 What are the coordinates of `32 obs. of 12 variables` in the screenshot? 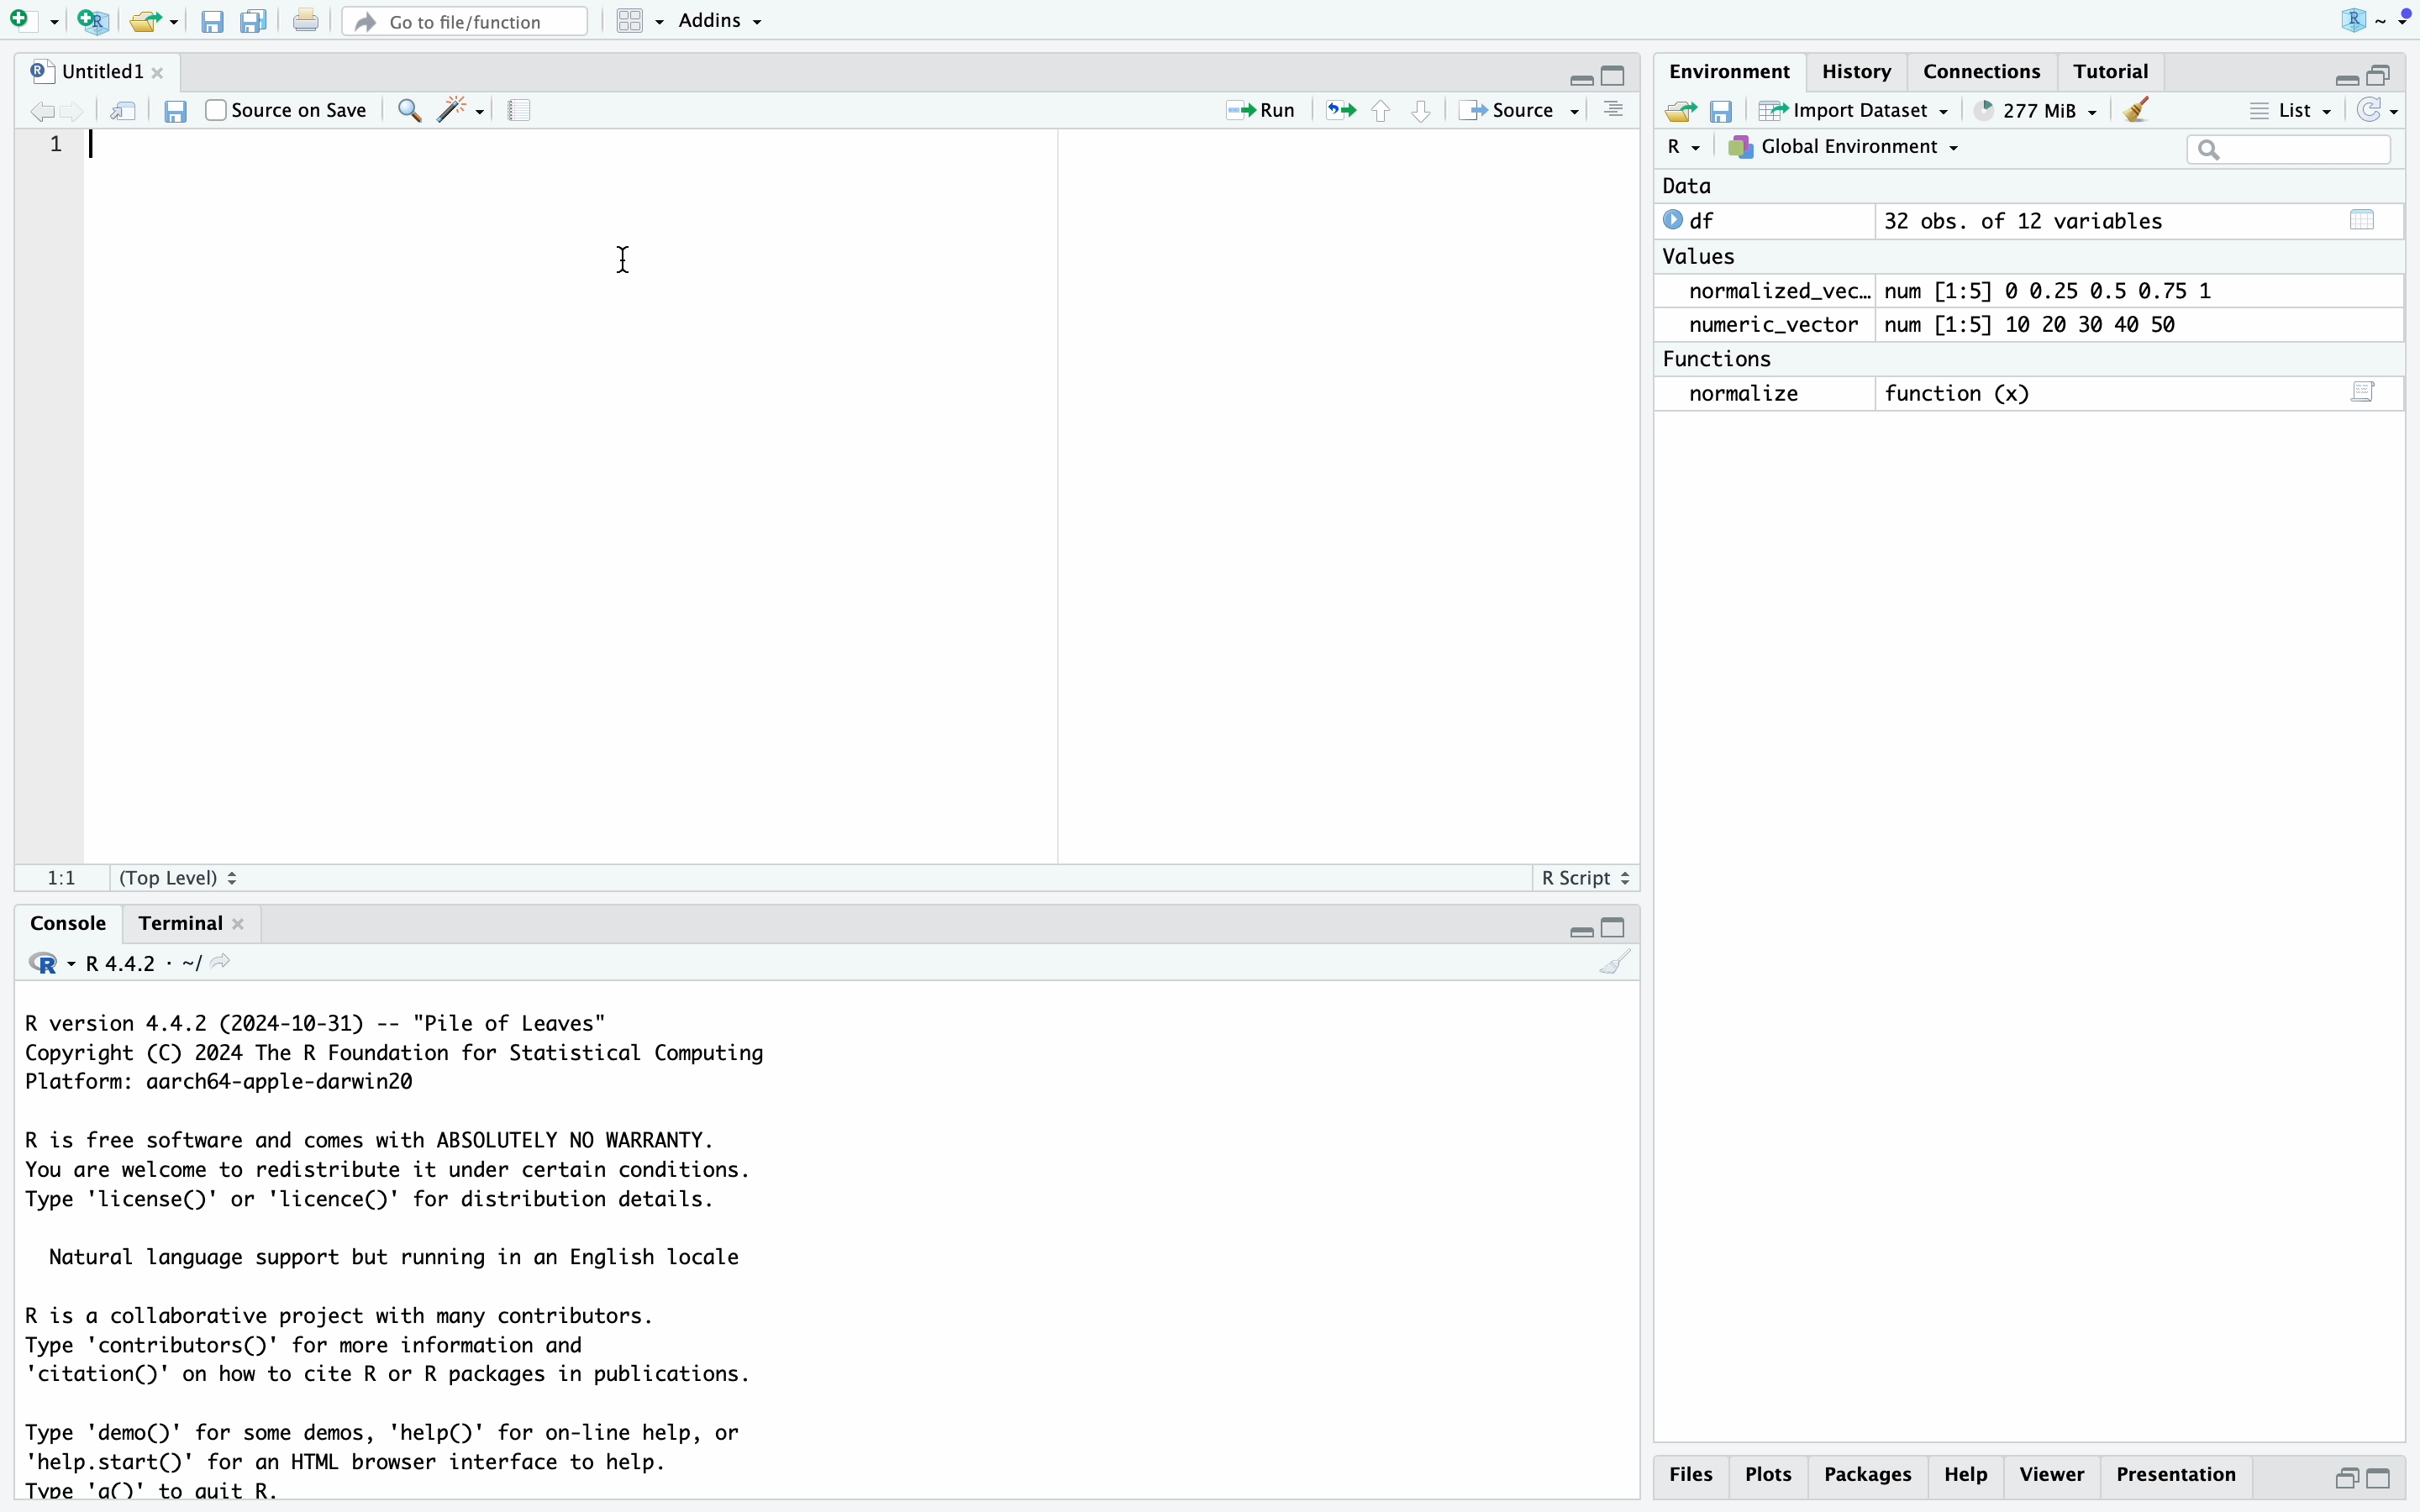 It's located at (2136, 226).